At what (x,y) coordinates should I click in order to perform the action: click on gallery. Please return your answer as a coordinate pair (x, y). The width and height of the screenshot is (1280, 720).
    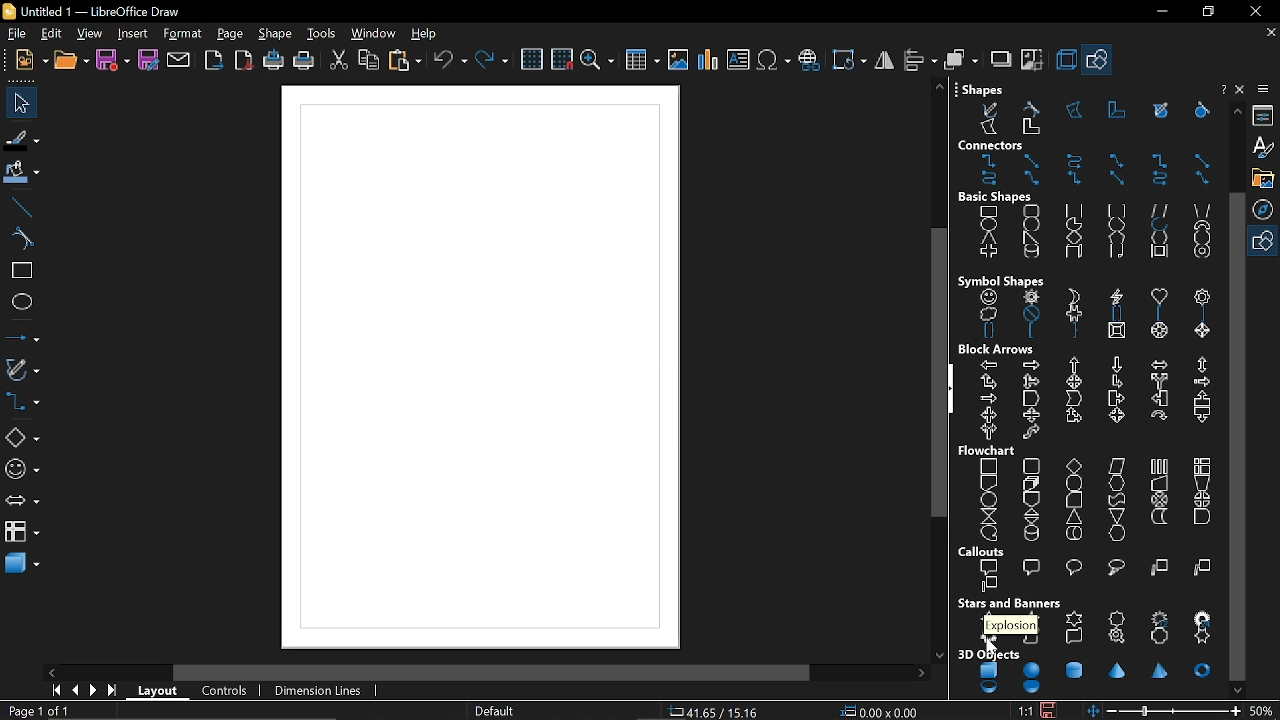
    Looking at the image, I should click on (1263, 178).